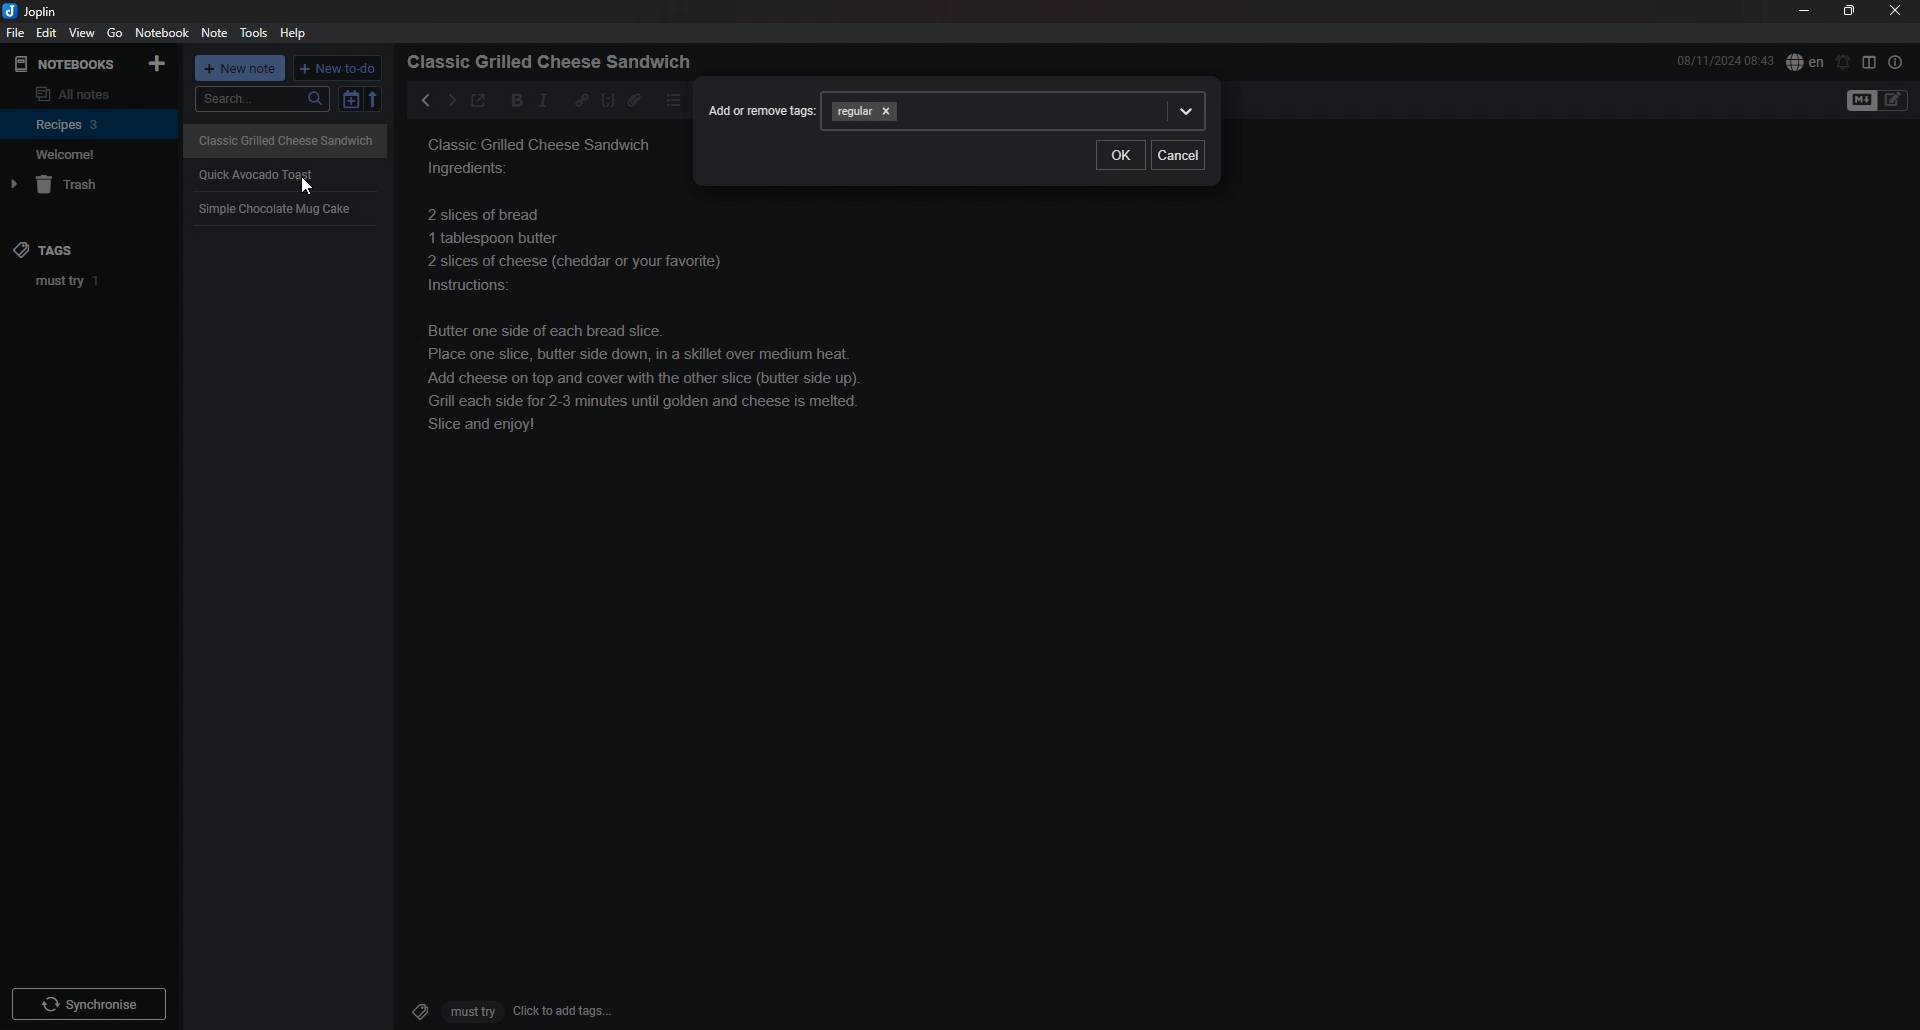 The height and width of the screenshot is (1030, 1920). What do you see at coordinates (67, 64) in the screenshot?
I see `notebooks` at bounding box center [67, 64].